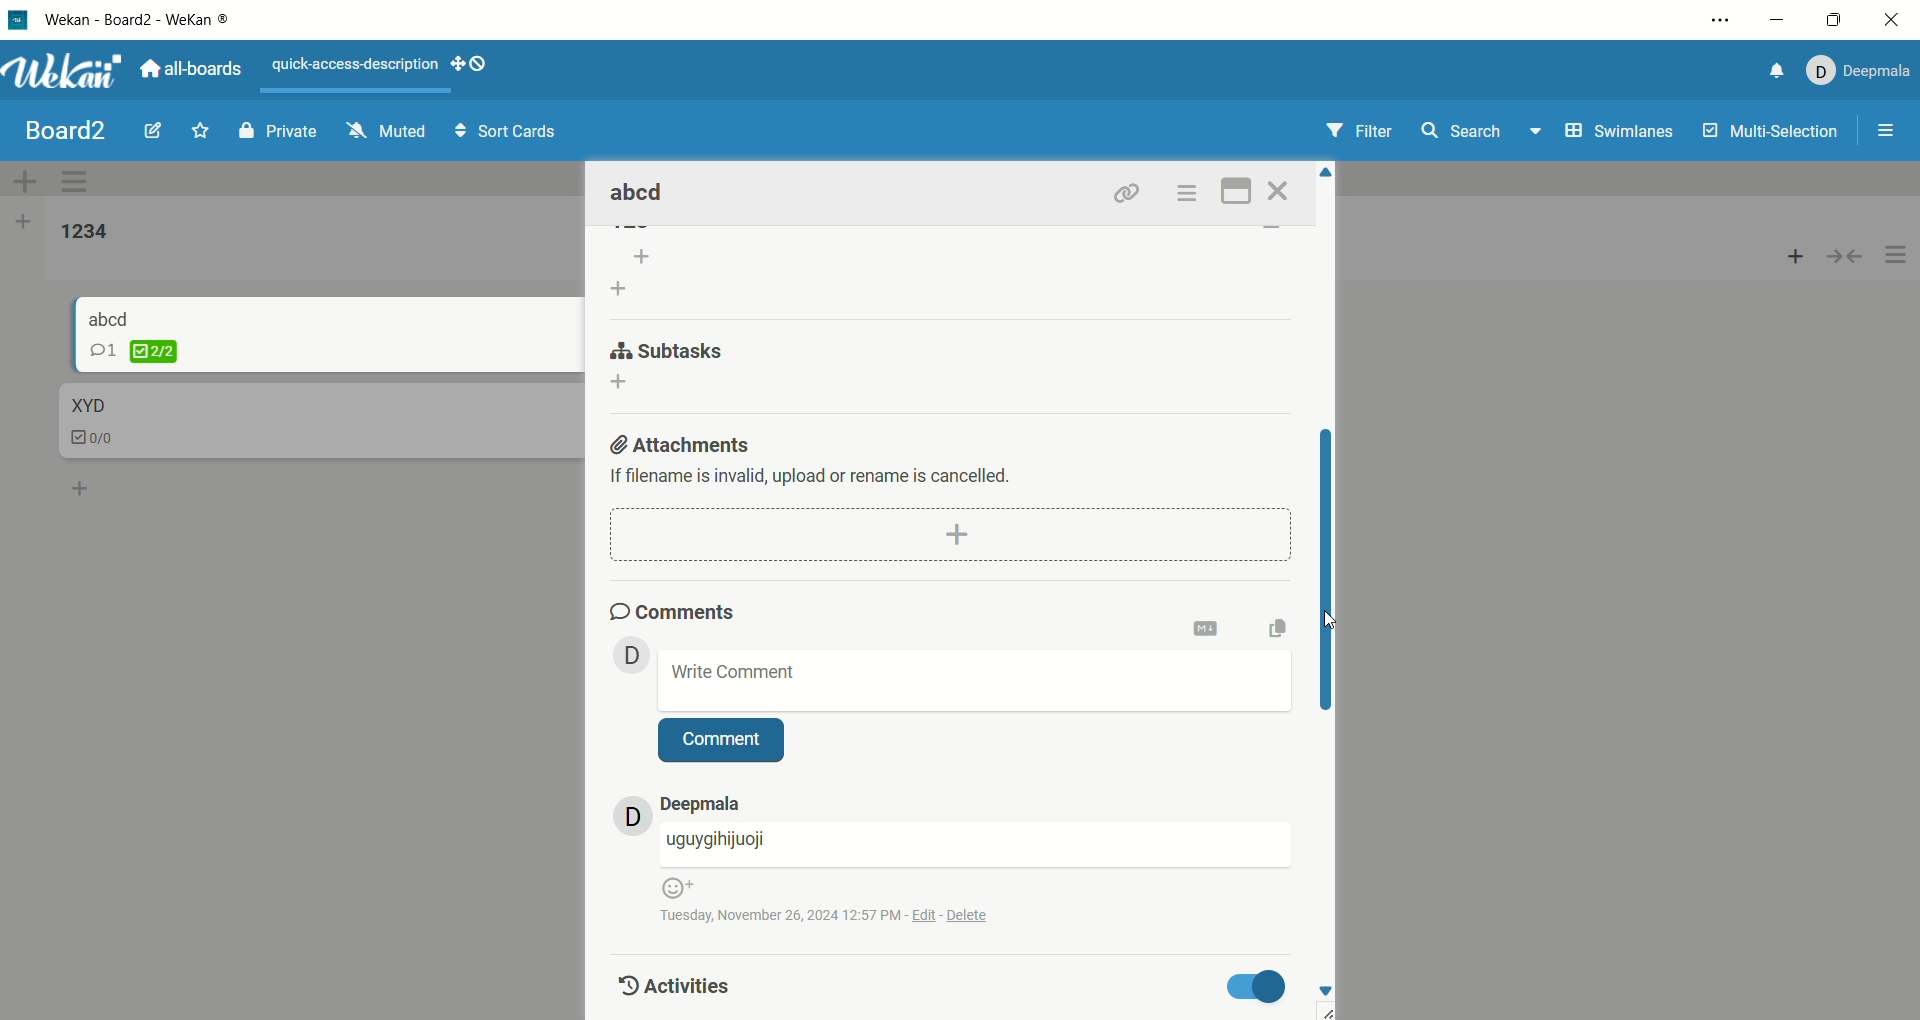 This screenshot has width=1920, height=1020. I want to click on vertical scroll bar, so click(1328, 572).